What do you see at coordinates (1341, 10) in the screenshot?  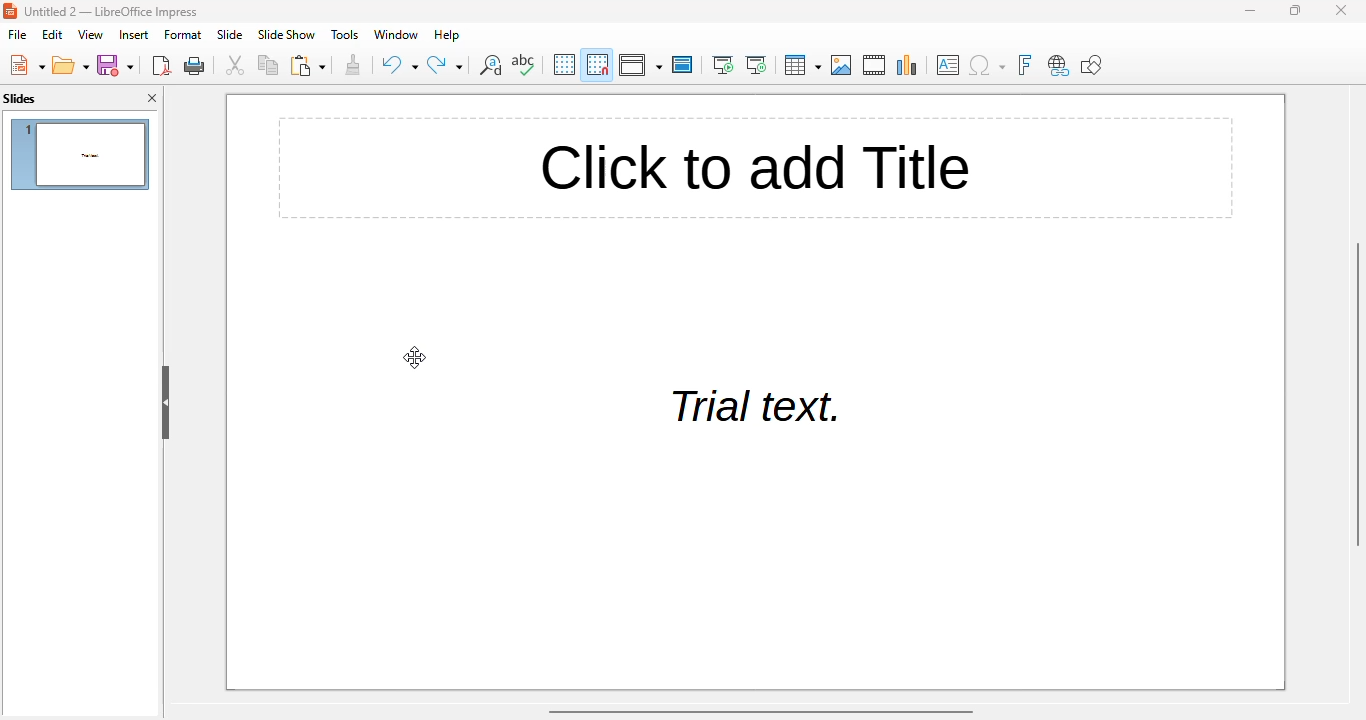 I see `close` at bounding box center [1341, 10].